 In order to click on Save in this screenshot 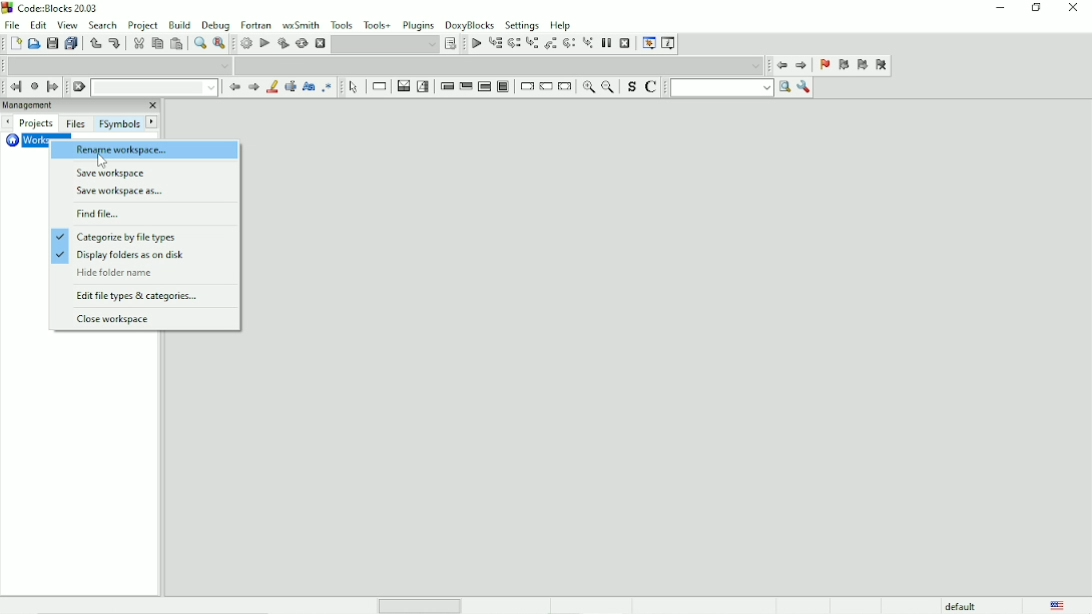, I will do `click(52, 43)`.